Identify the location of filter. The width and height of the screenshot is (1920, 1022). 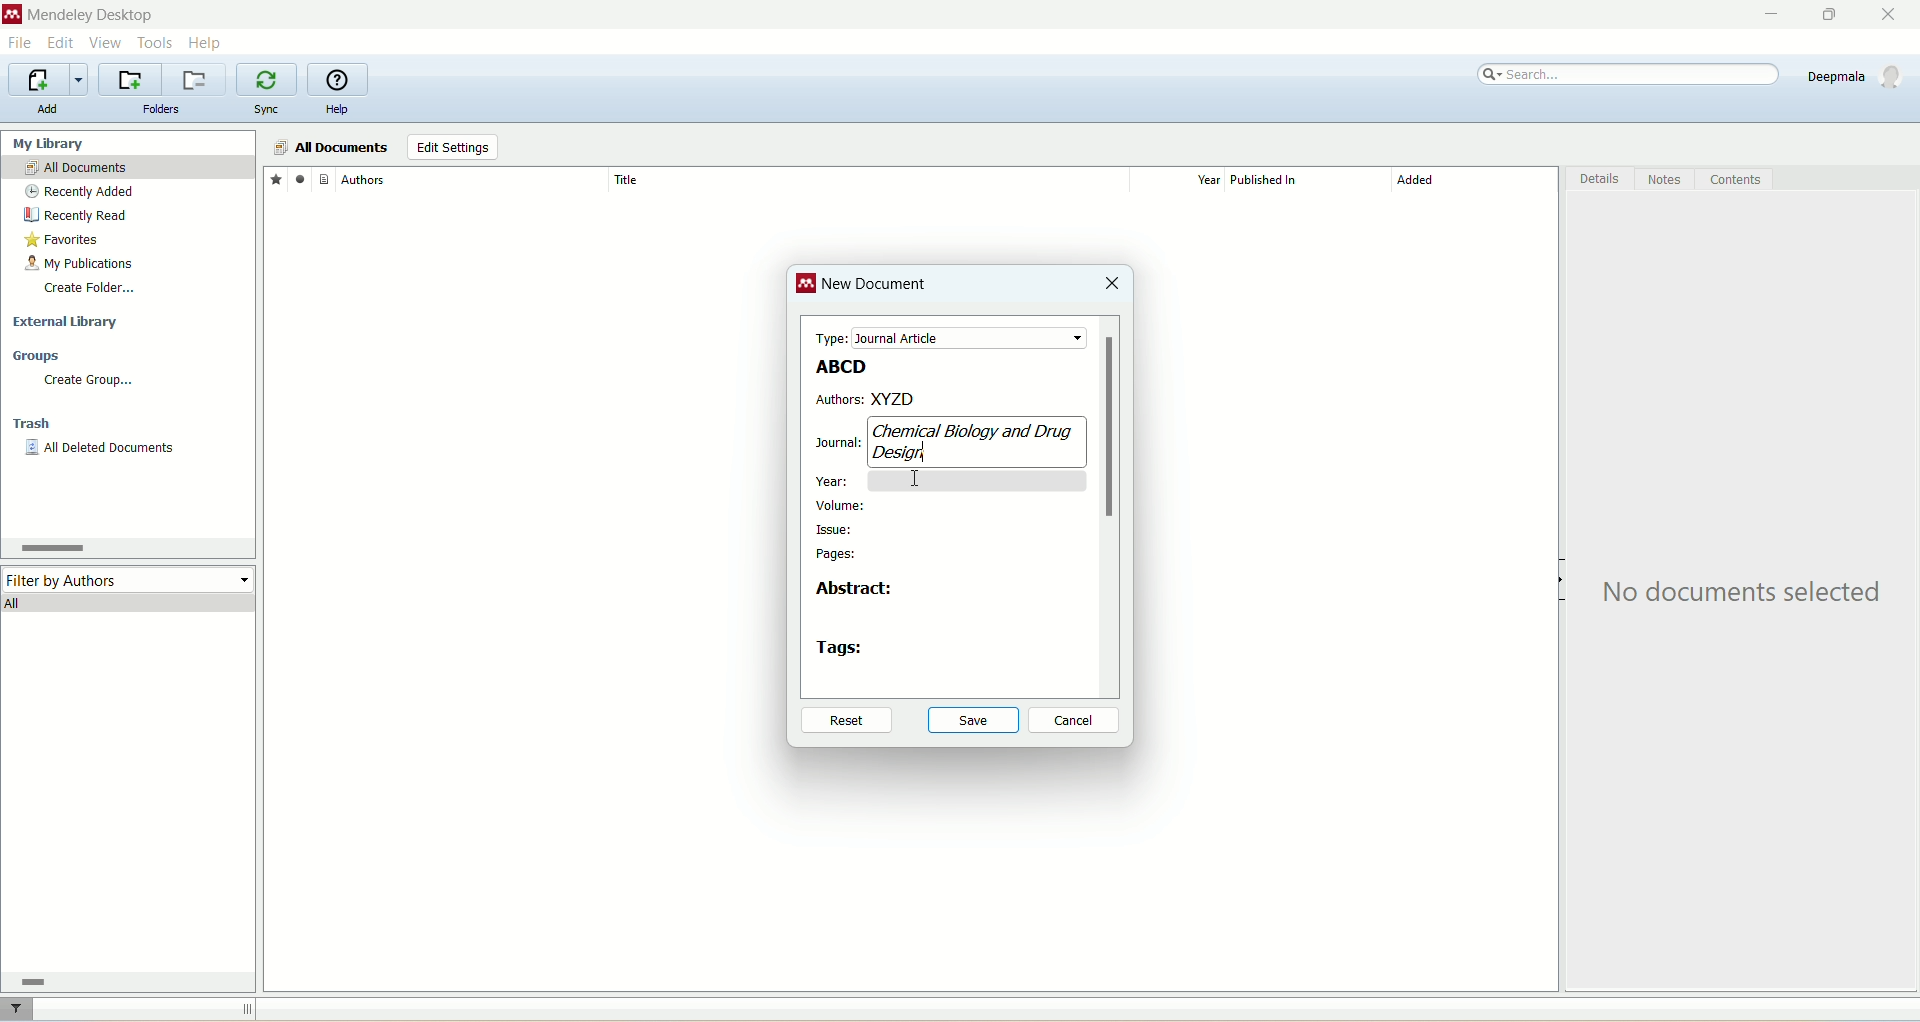
(19, 1009).